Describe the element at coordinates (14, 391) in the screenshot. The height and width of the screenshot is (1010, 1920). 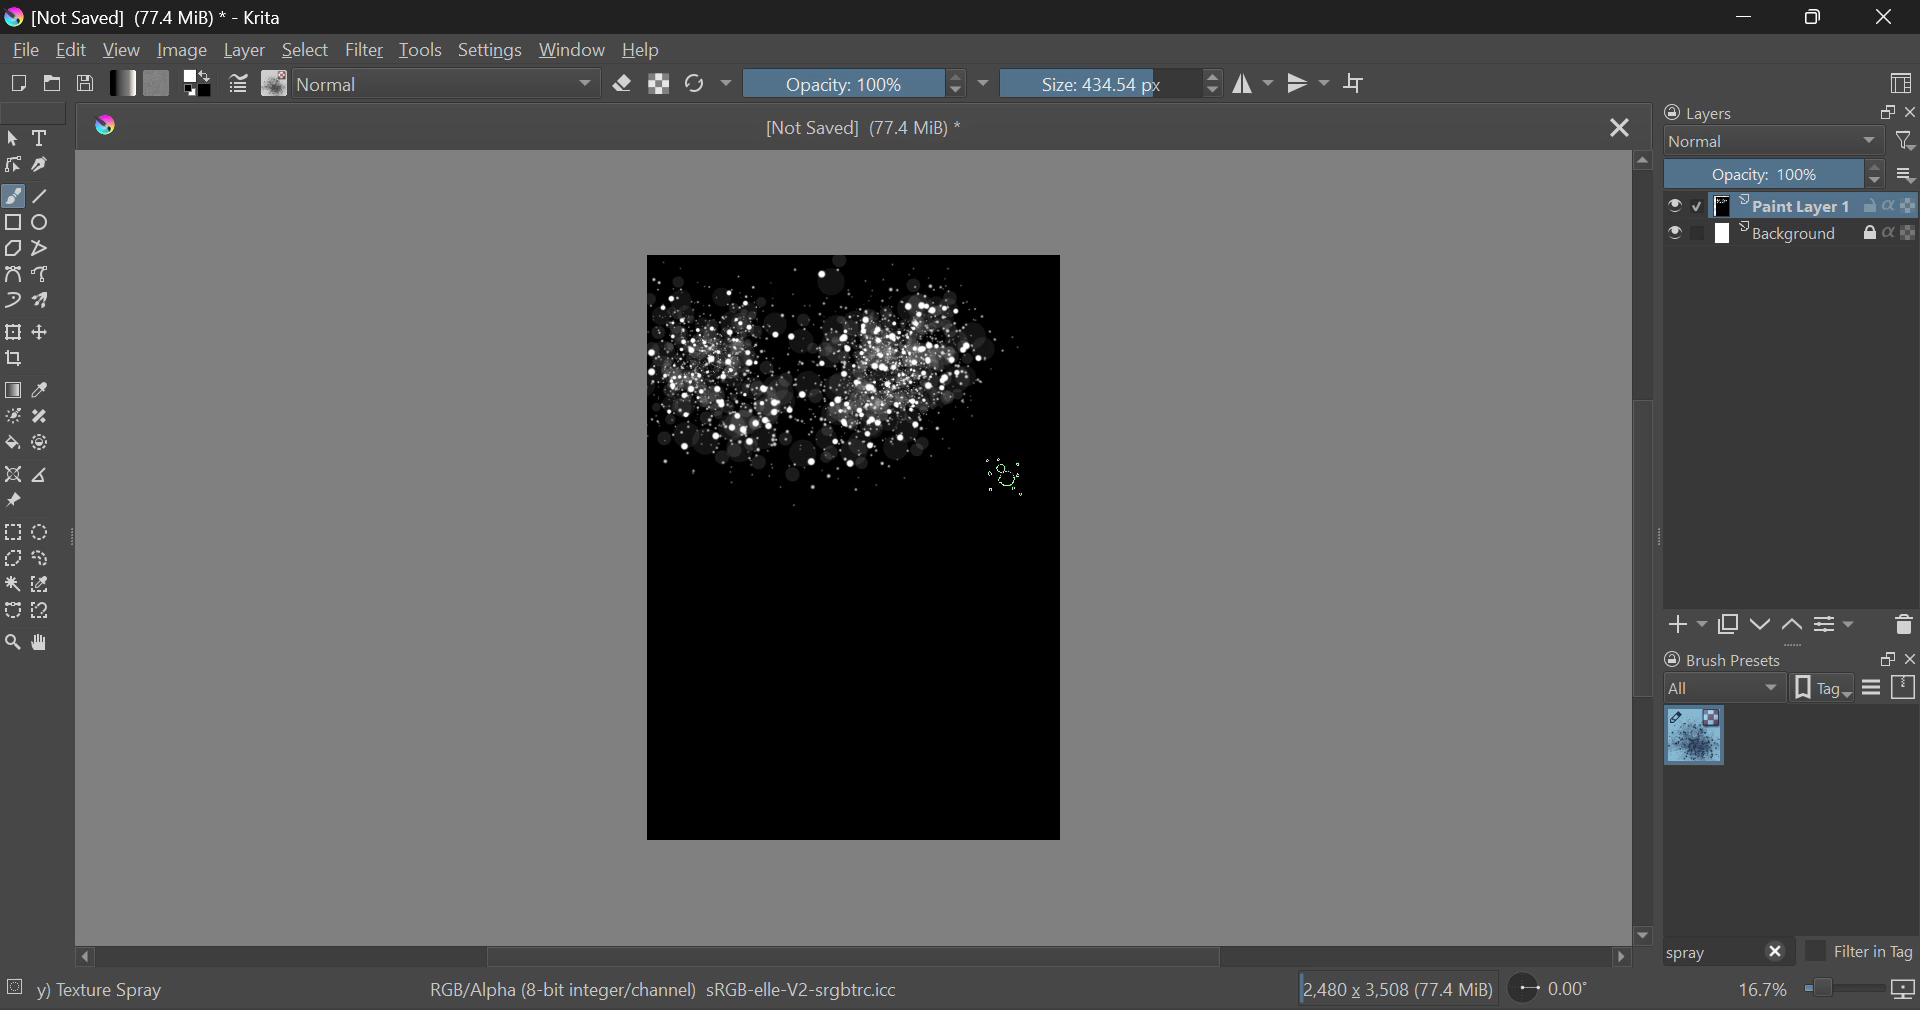
I see `Gradient Fill` at that location.